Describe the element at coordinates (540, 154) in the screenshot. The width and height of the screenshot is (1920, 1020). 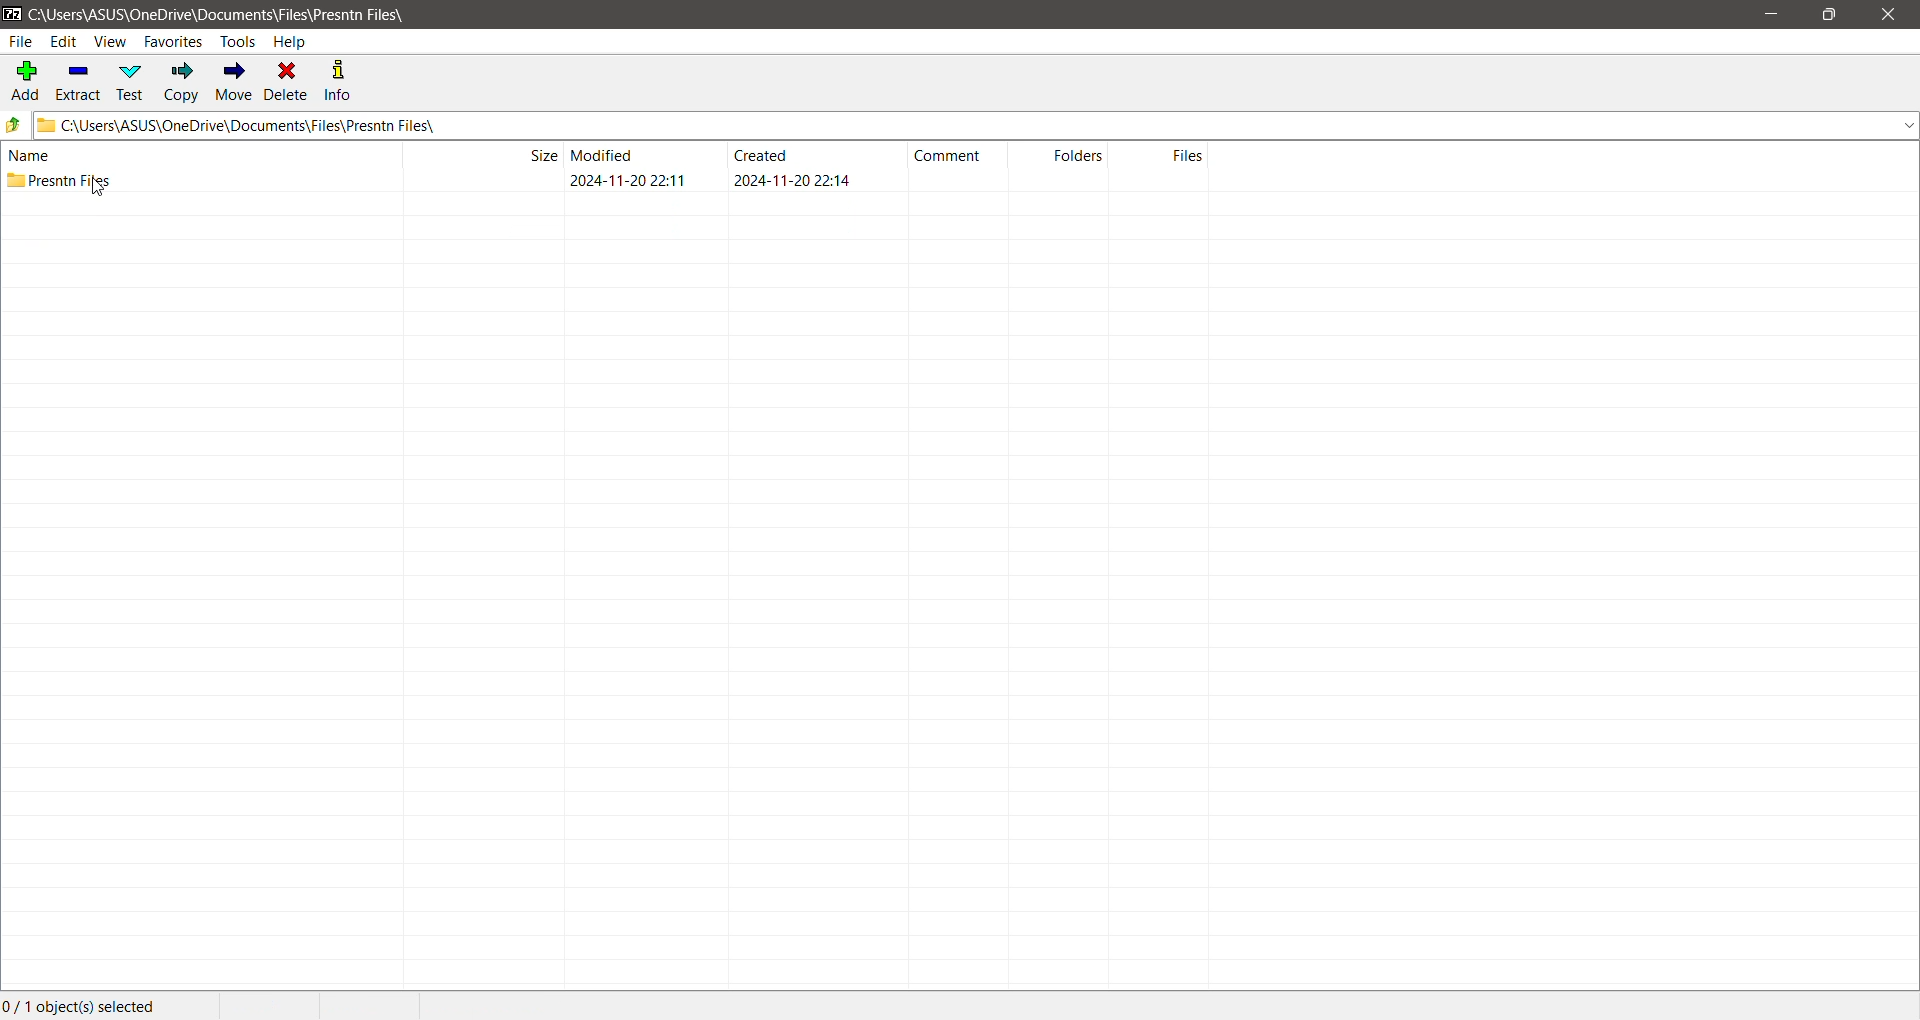
I see `size` at that location.